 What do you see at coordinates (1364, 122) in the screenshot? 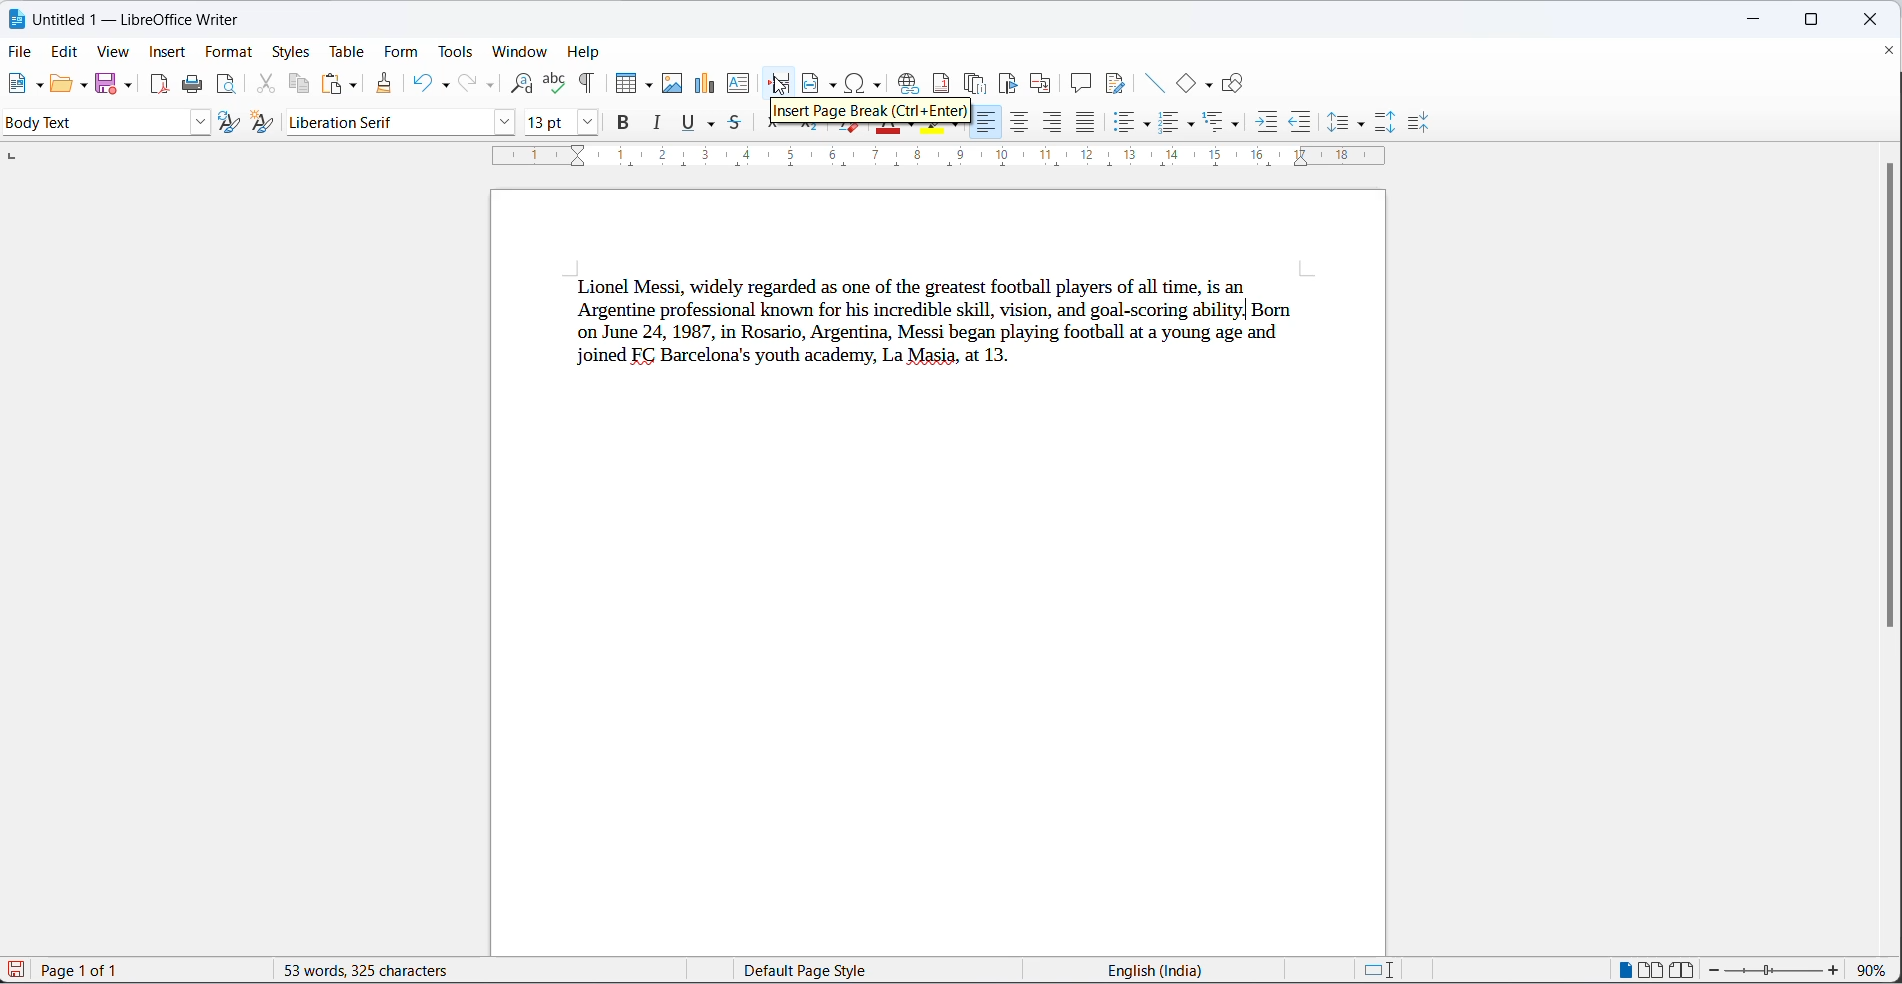
I see `line spacing options` at bounding box center [1364, 122].